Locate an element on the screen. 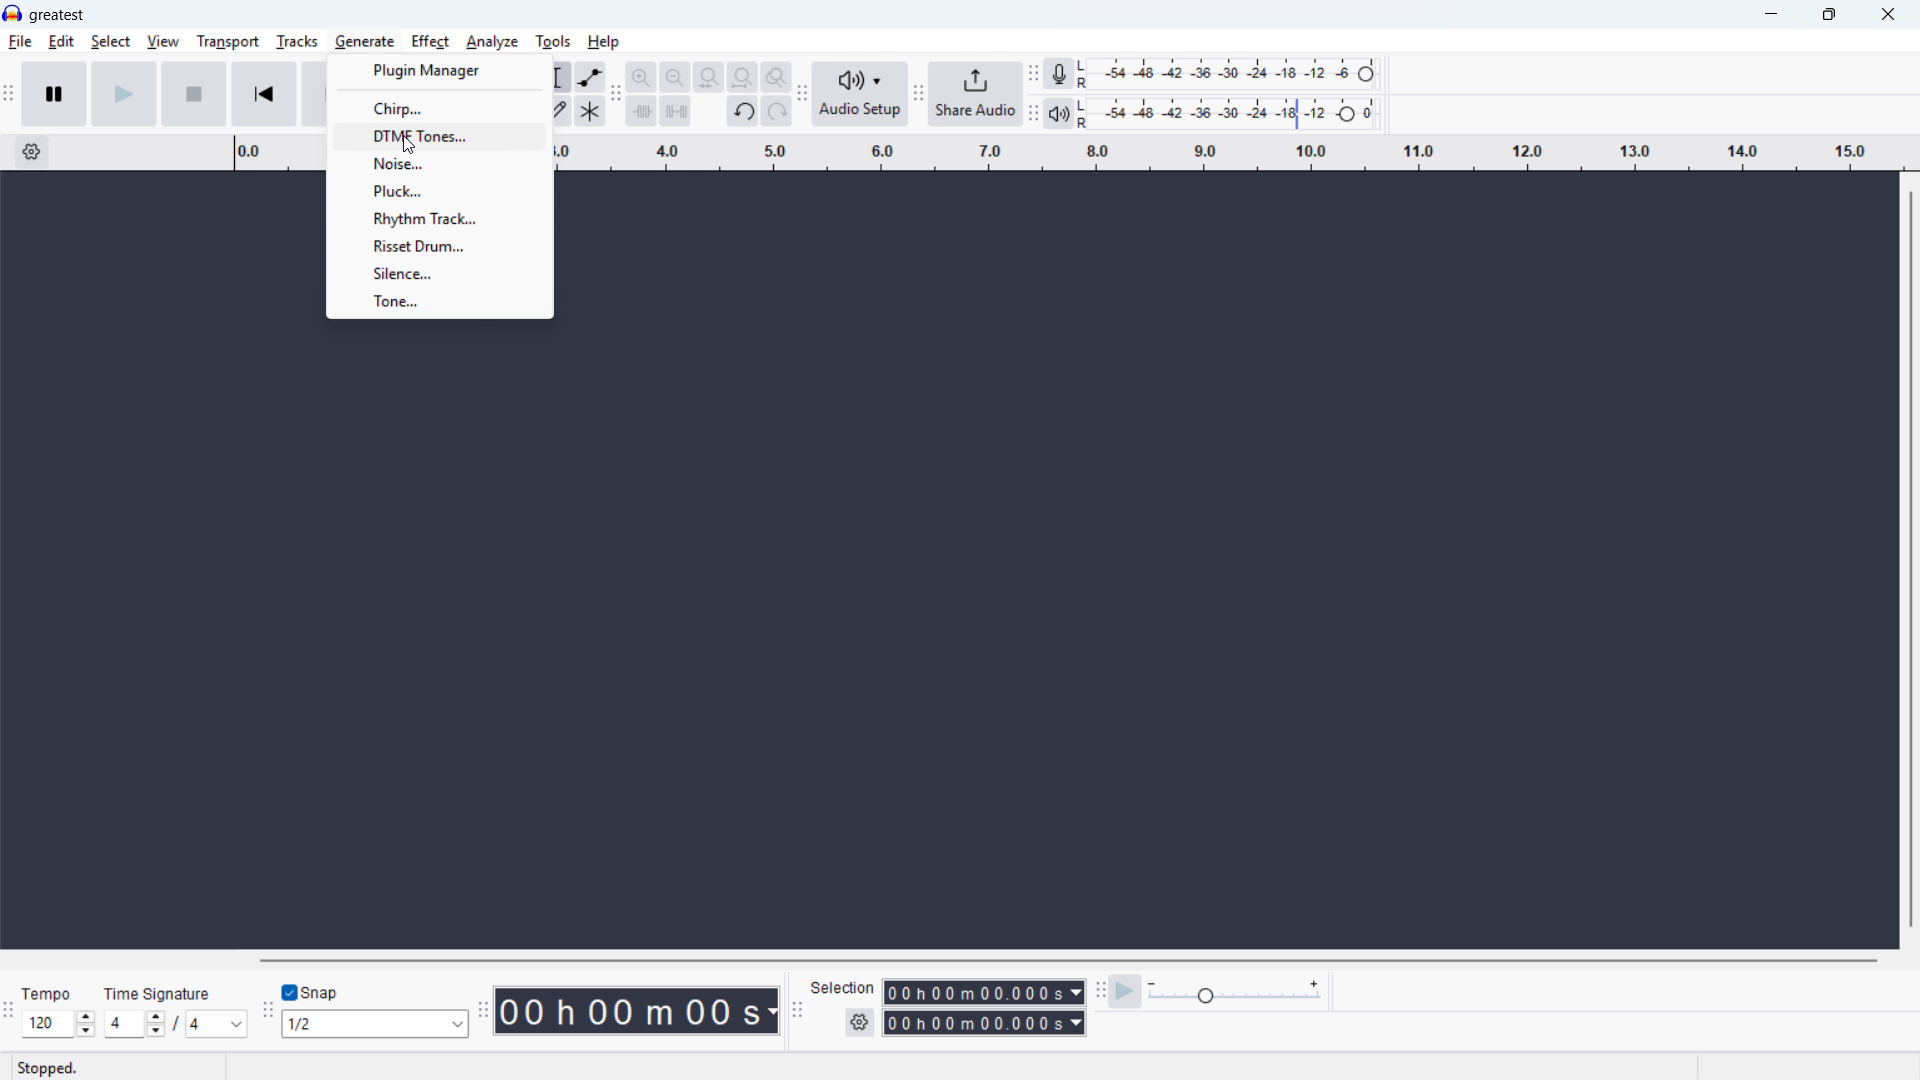 The image size is (1920, 1080). Selection toolbar  is located at coordinates (798, 1011).